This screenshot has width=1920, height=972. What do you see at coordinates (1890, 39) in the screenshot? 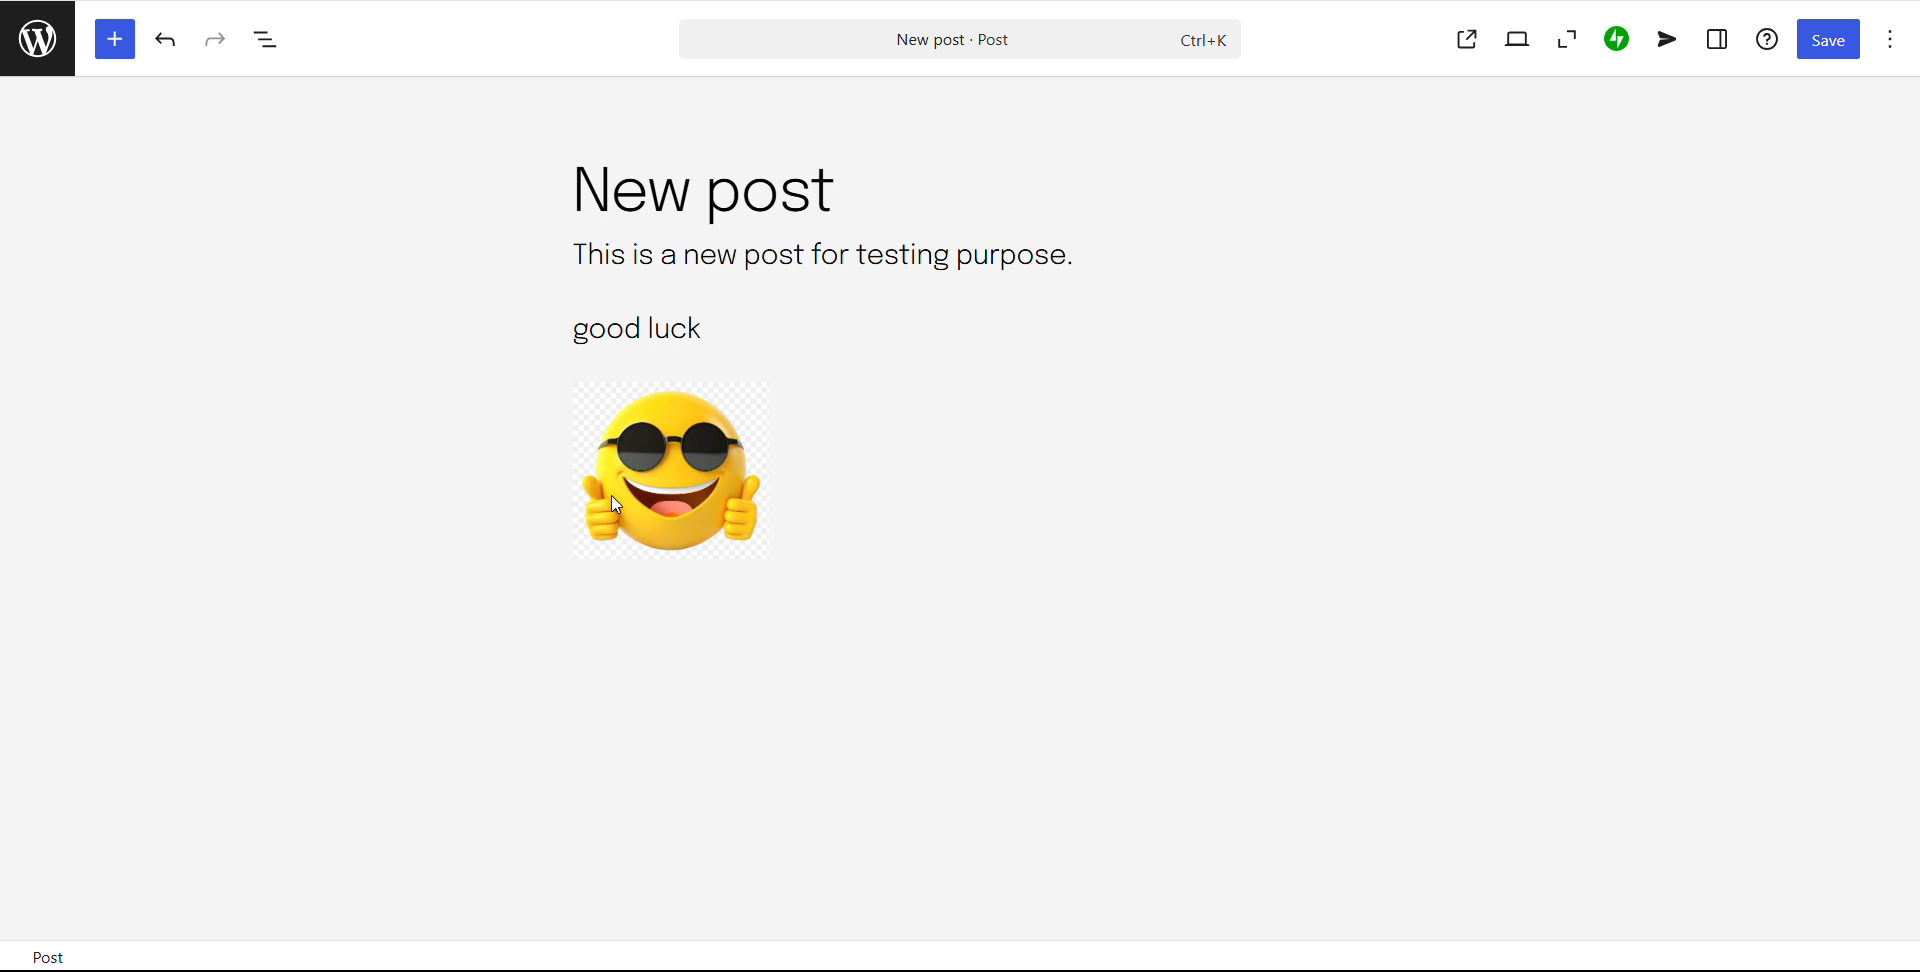
I see `options` at bounding box center [1890, 39].